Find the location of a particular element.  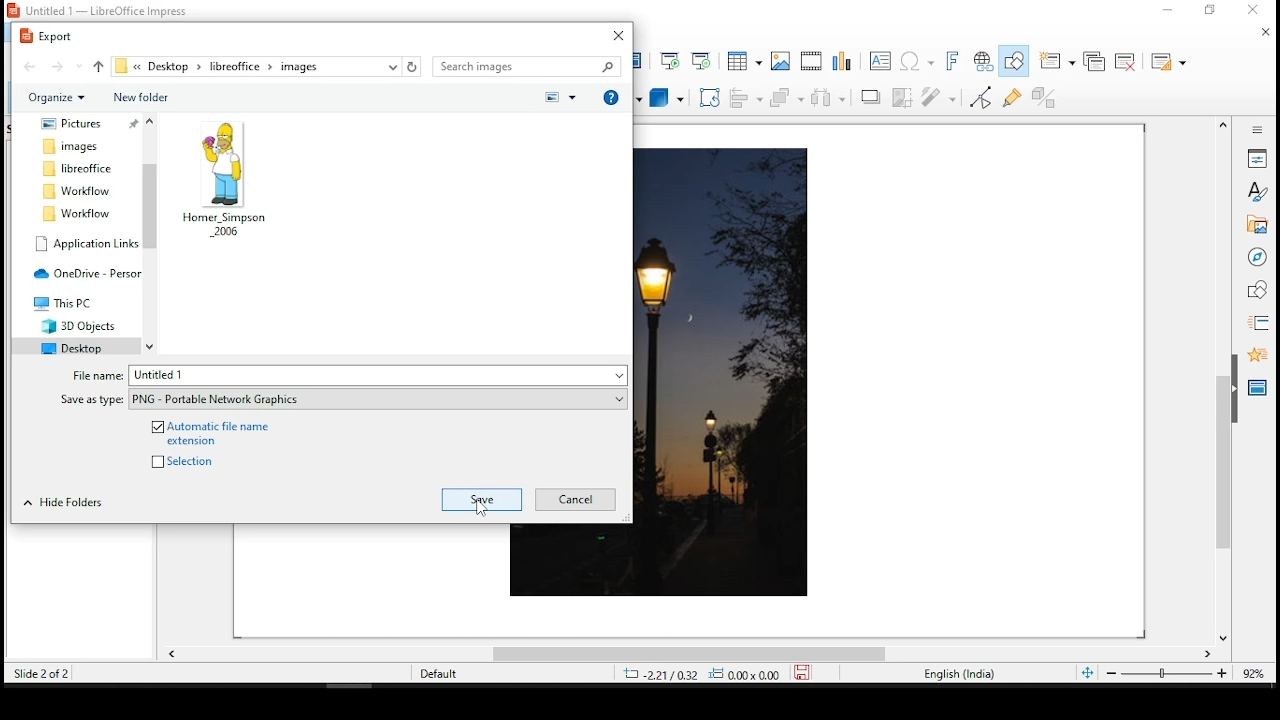

show gluepoint functions is located at coordinates (1014, 98).